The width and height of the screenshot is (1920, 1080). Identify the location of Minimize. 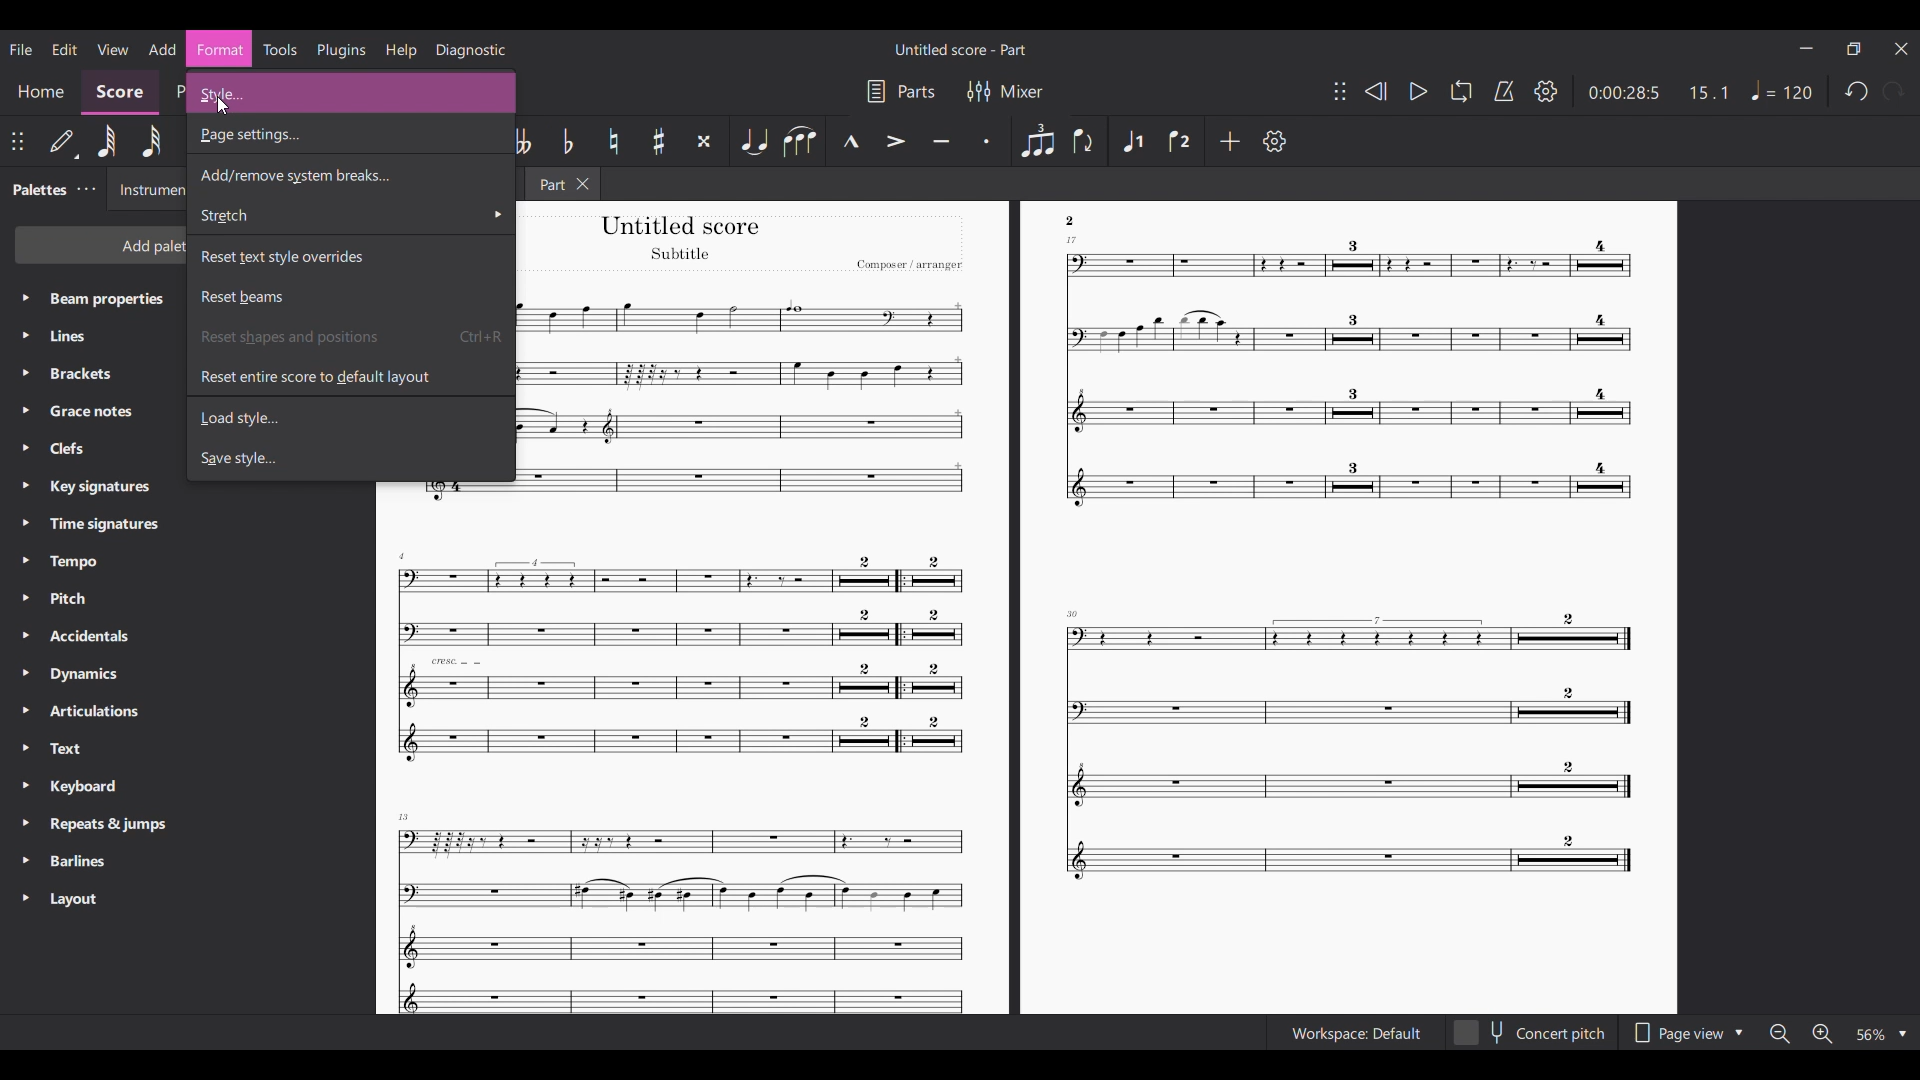
(1807, 48).